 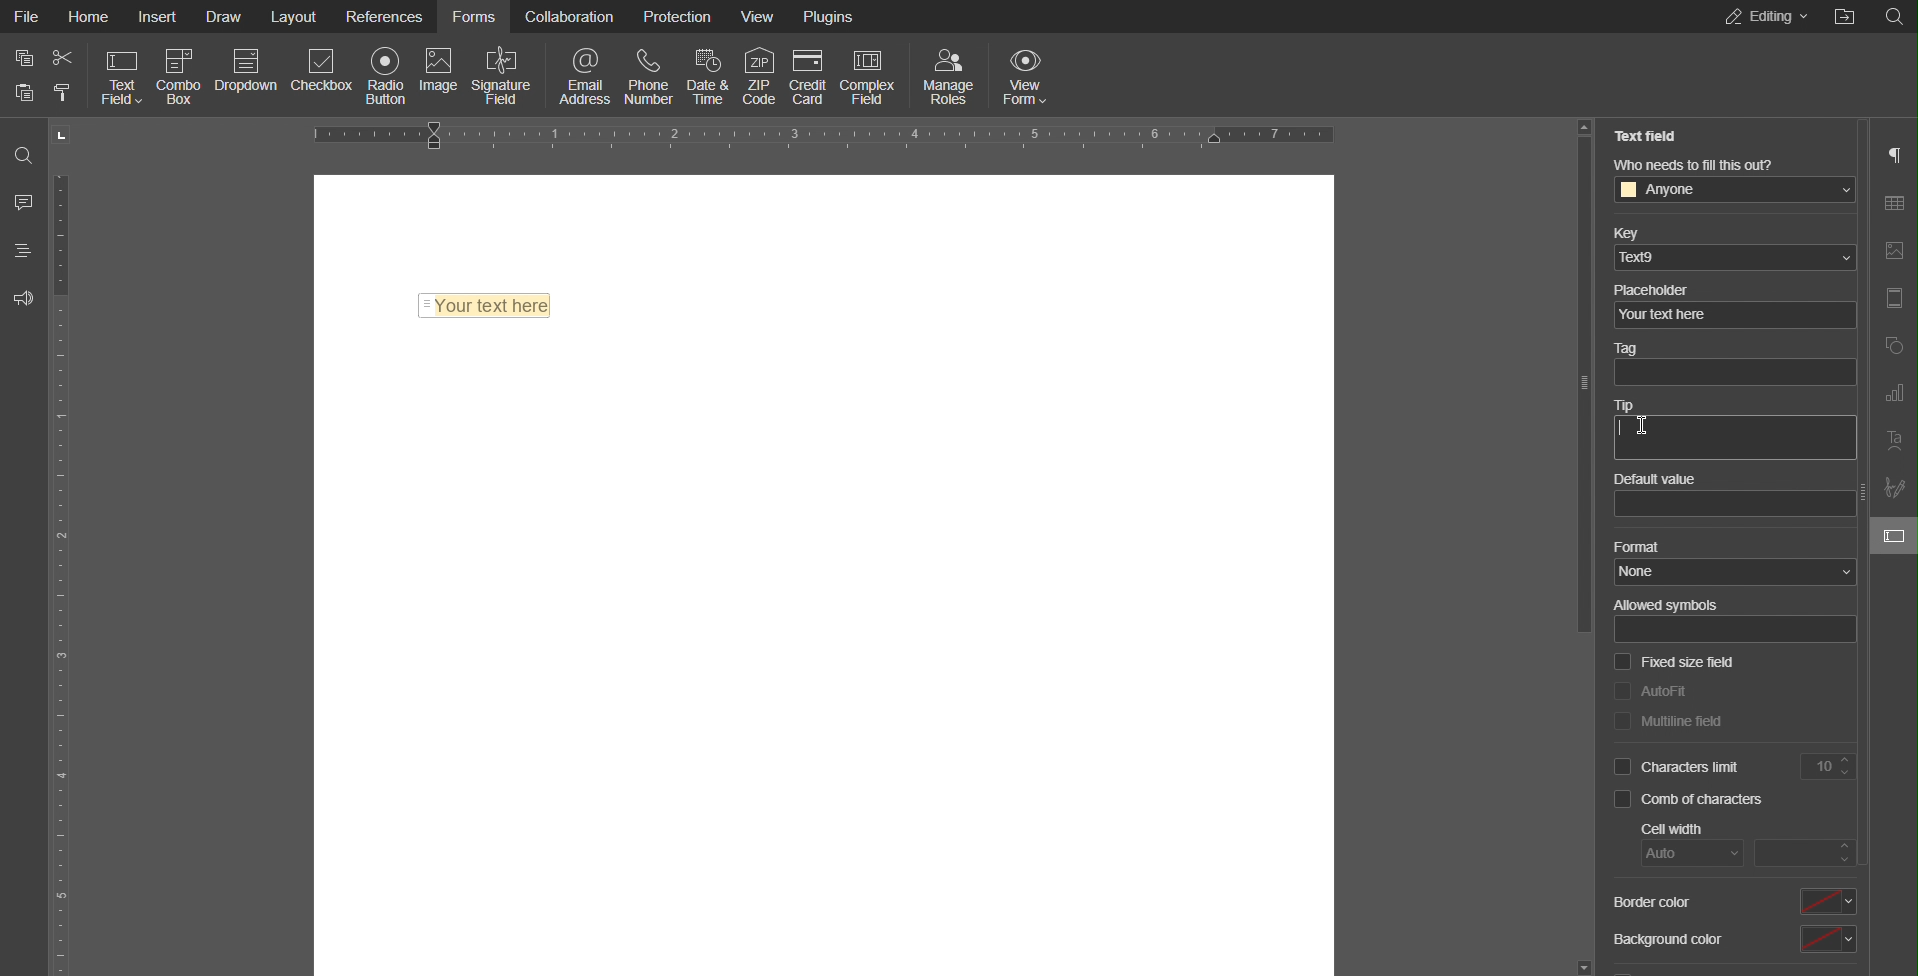 I want to click on Text Field Settings, so click(x=1893, y=535).